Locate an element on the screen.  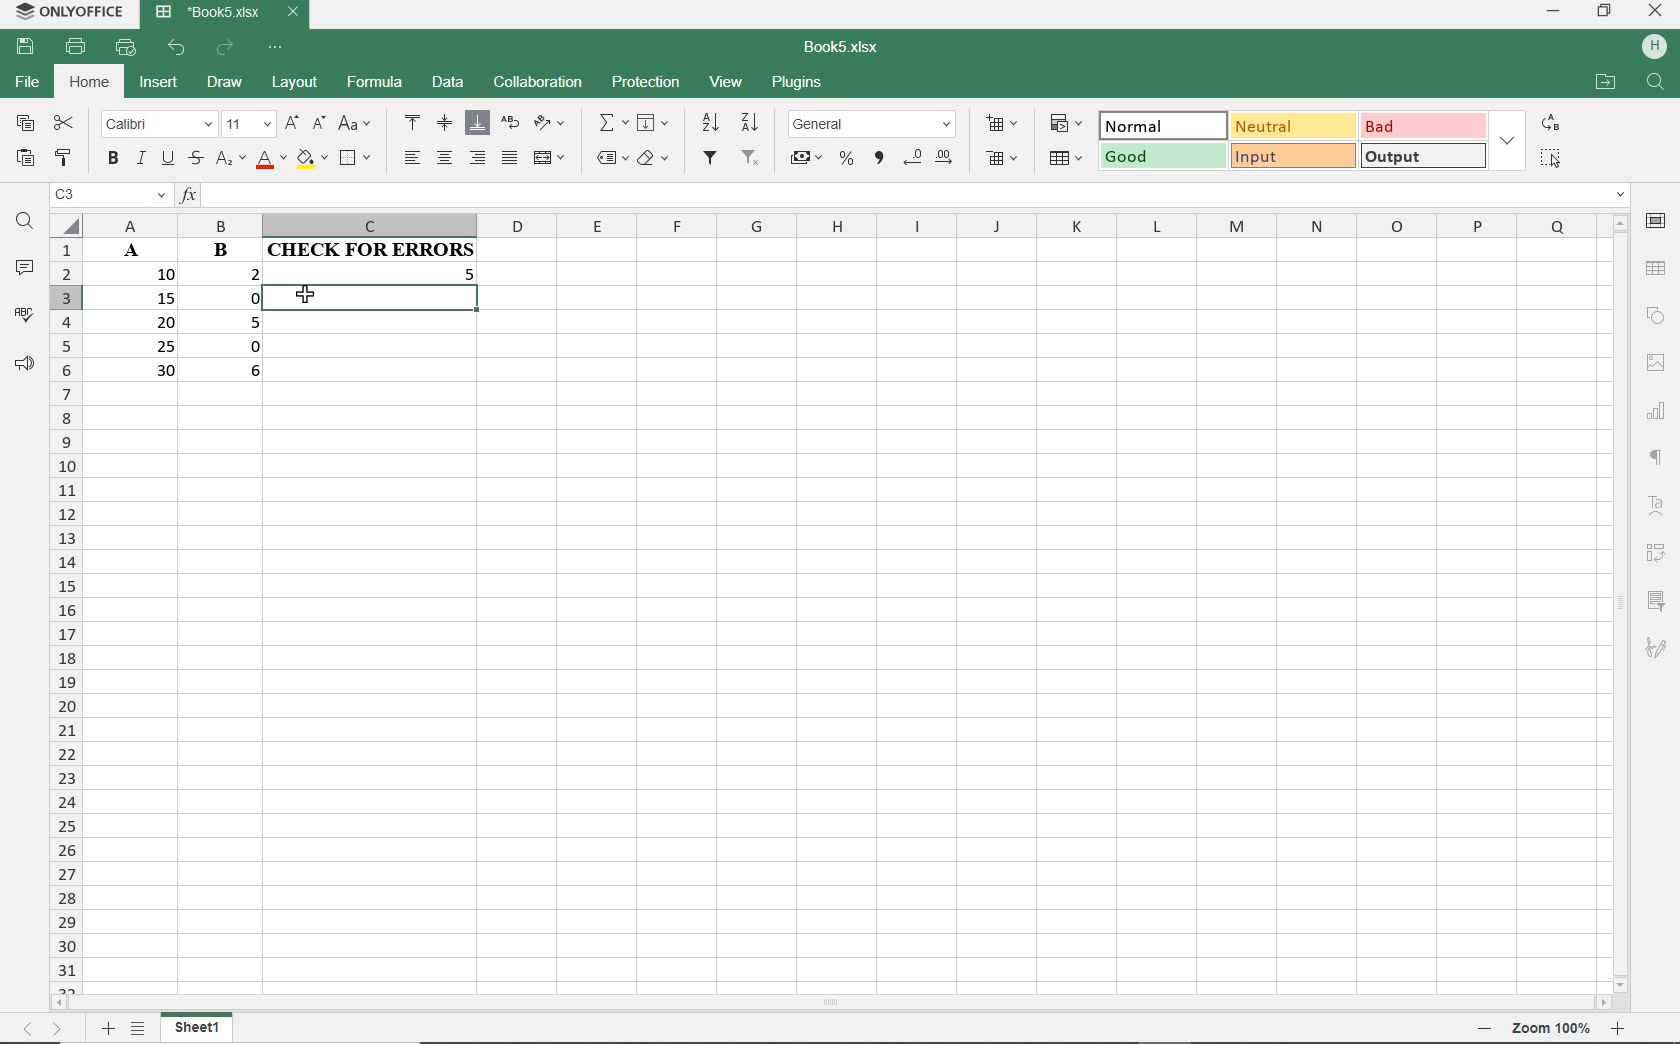
ALIGN TOP is located at coordinates (413, 122).